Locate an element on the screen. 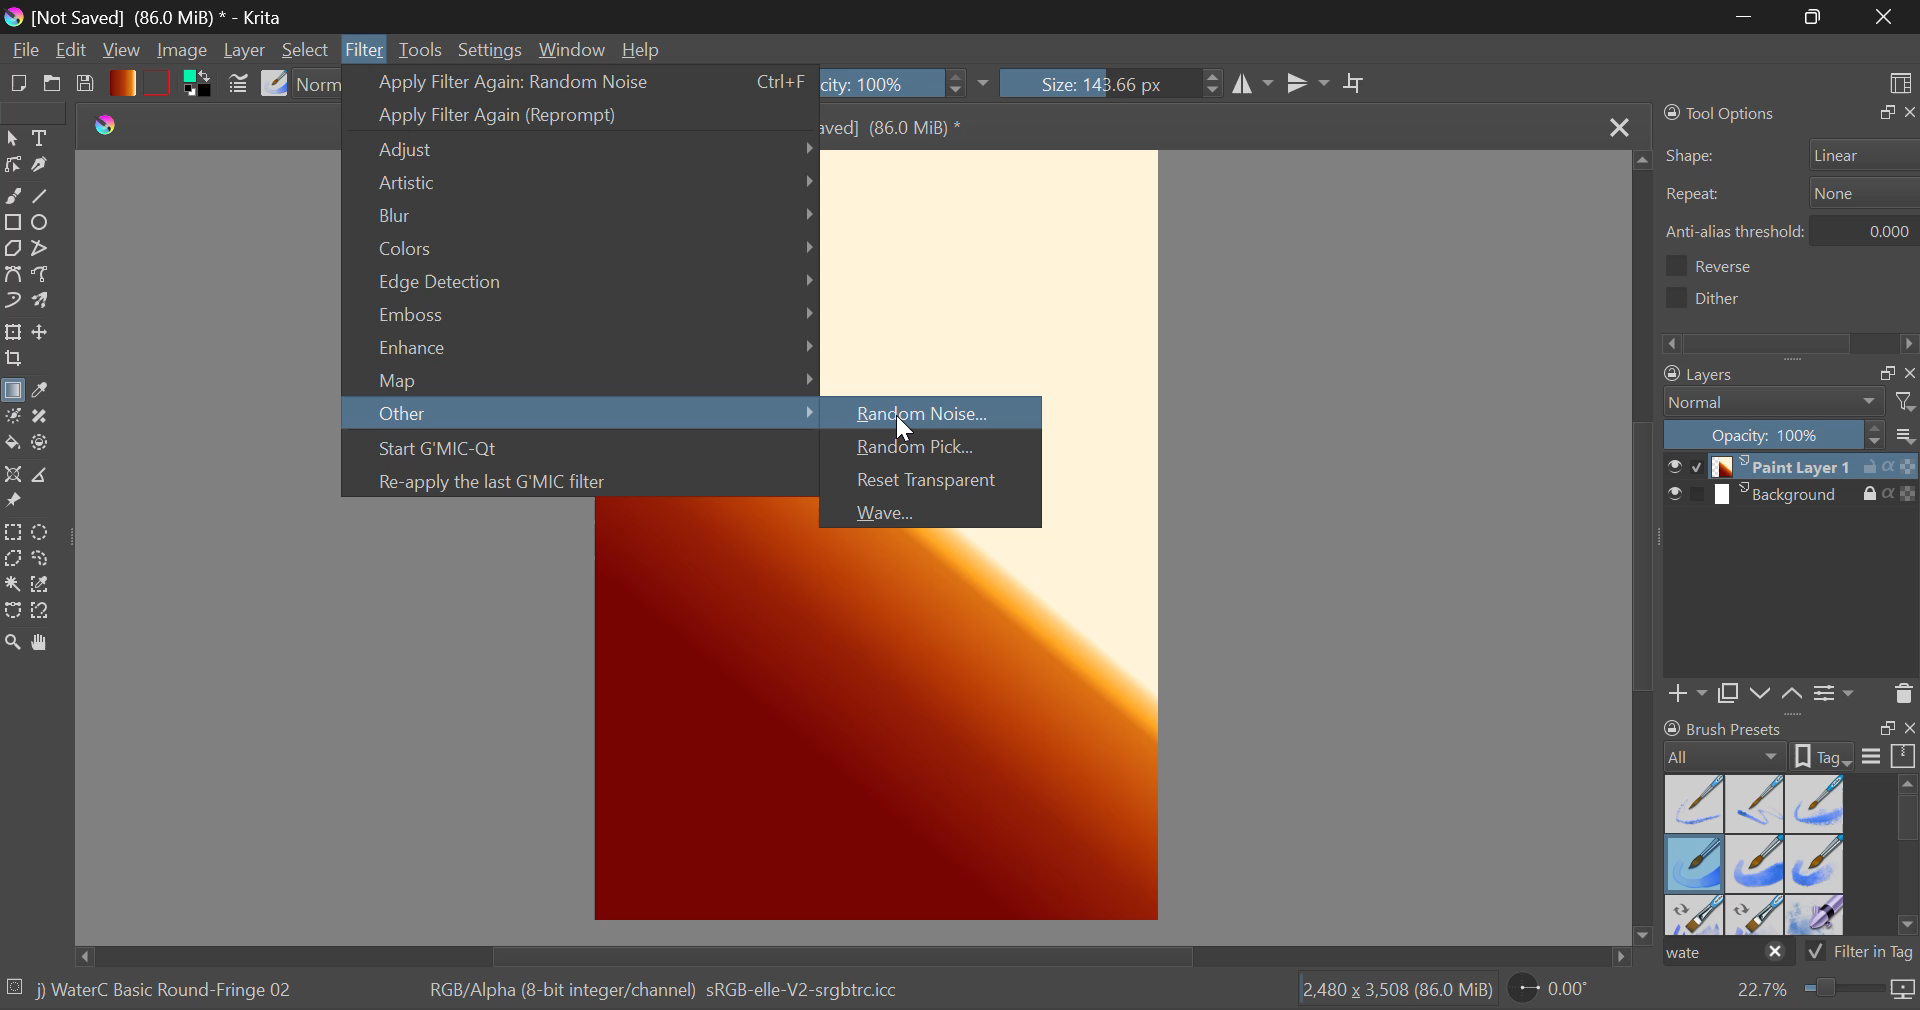 This screenshot has width=1920, height=1010. Horizontal Mirror Flip is located at coordinates (1310, 85).